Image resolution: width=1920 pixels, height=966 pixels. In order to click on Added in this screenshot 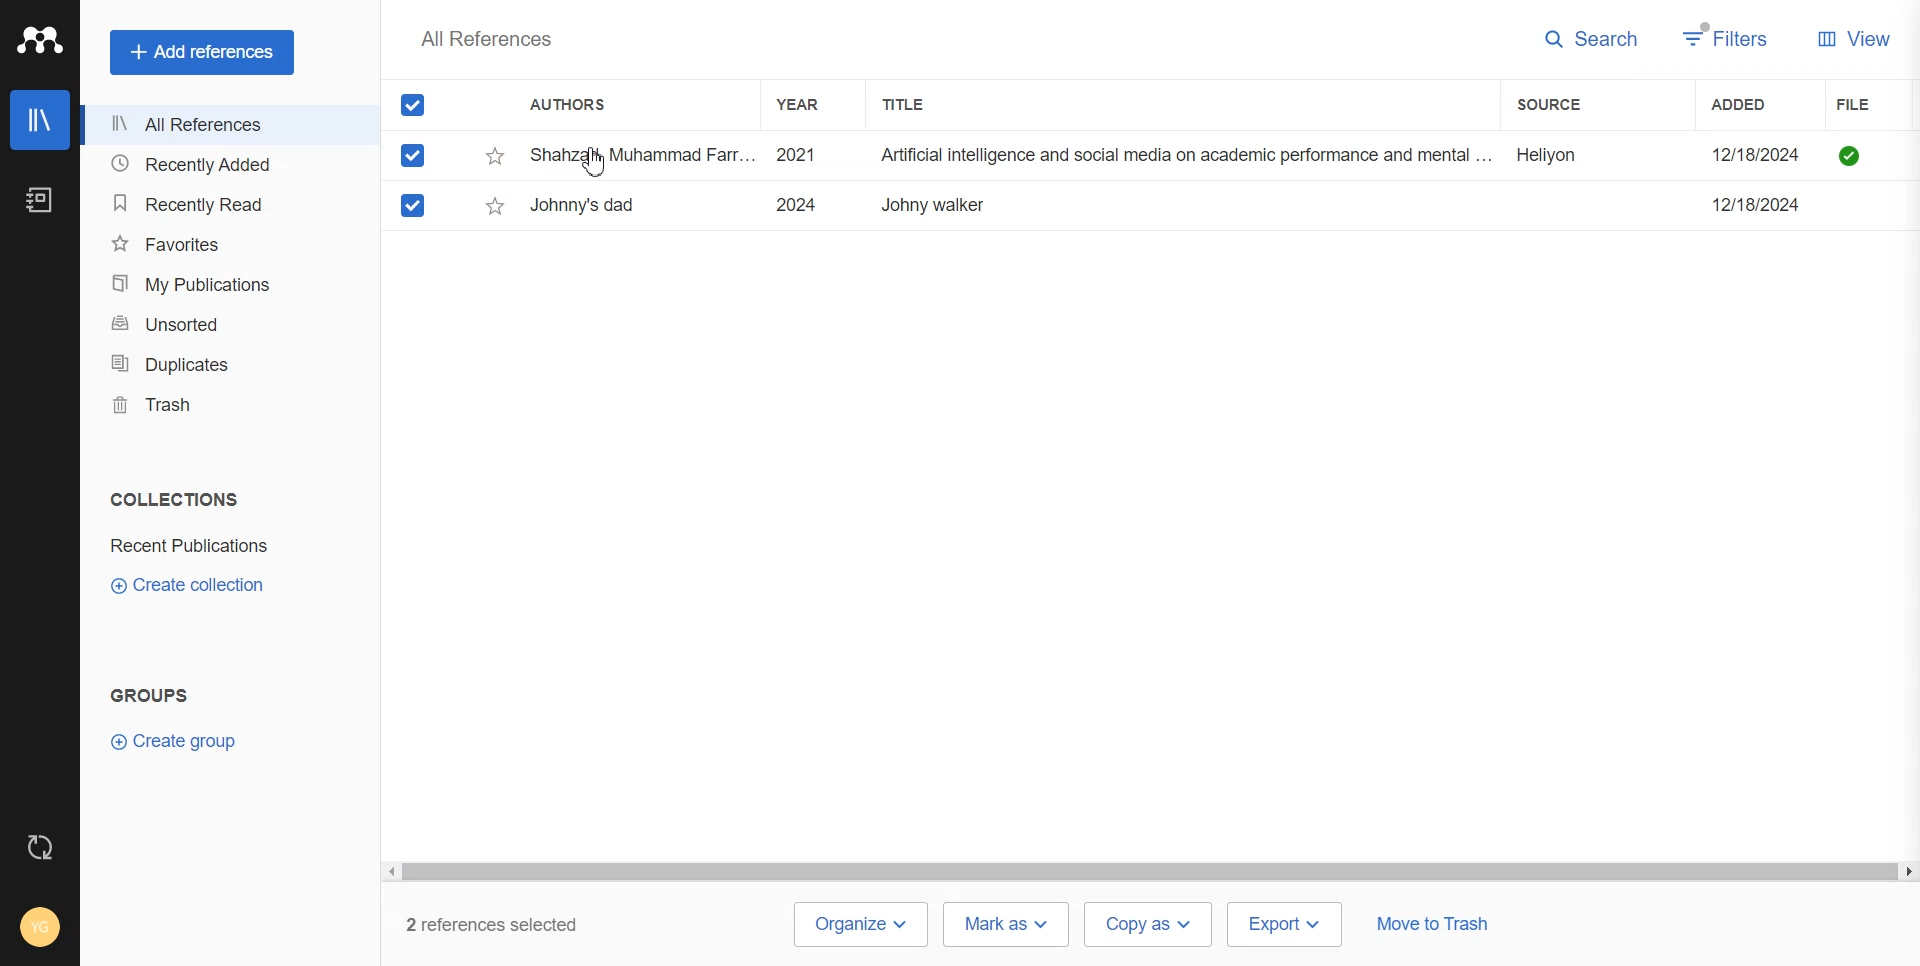, I will do `click(1759, 104)`.